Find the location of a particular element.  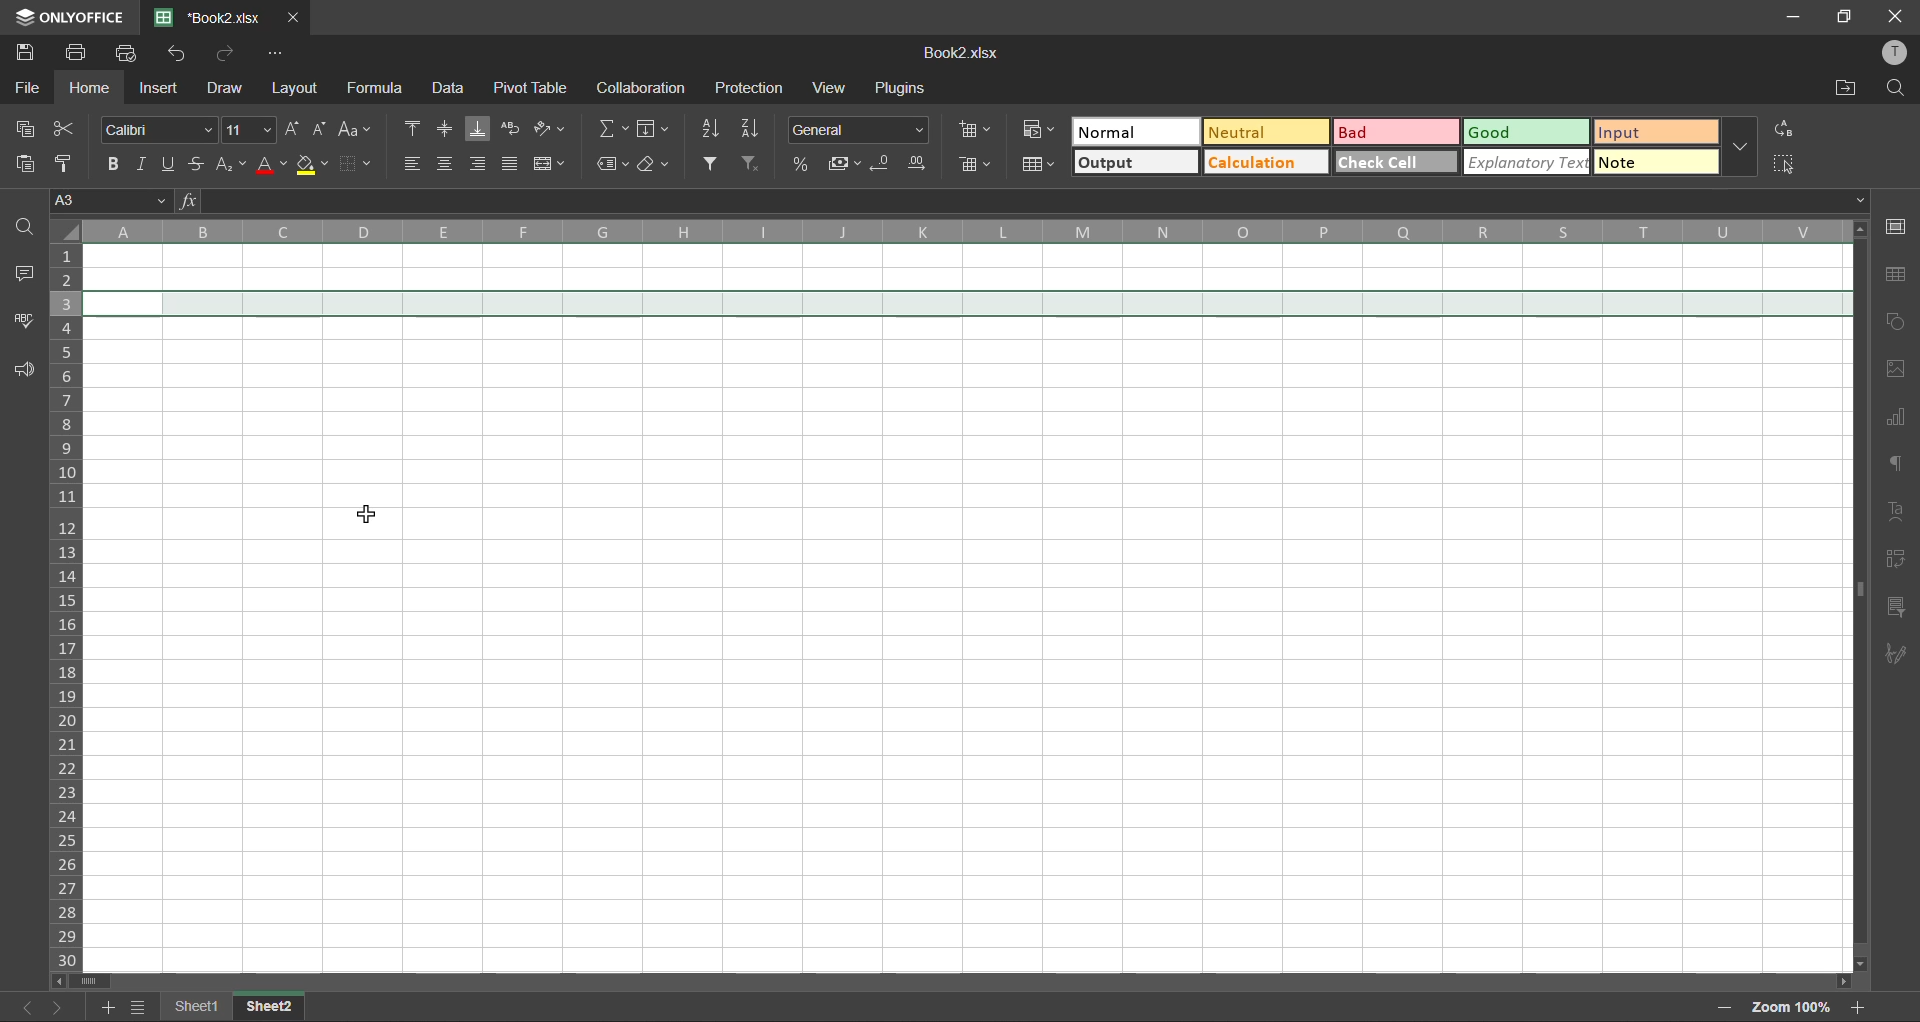

feedback is located at coordinates (24, 372).